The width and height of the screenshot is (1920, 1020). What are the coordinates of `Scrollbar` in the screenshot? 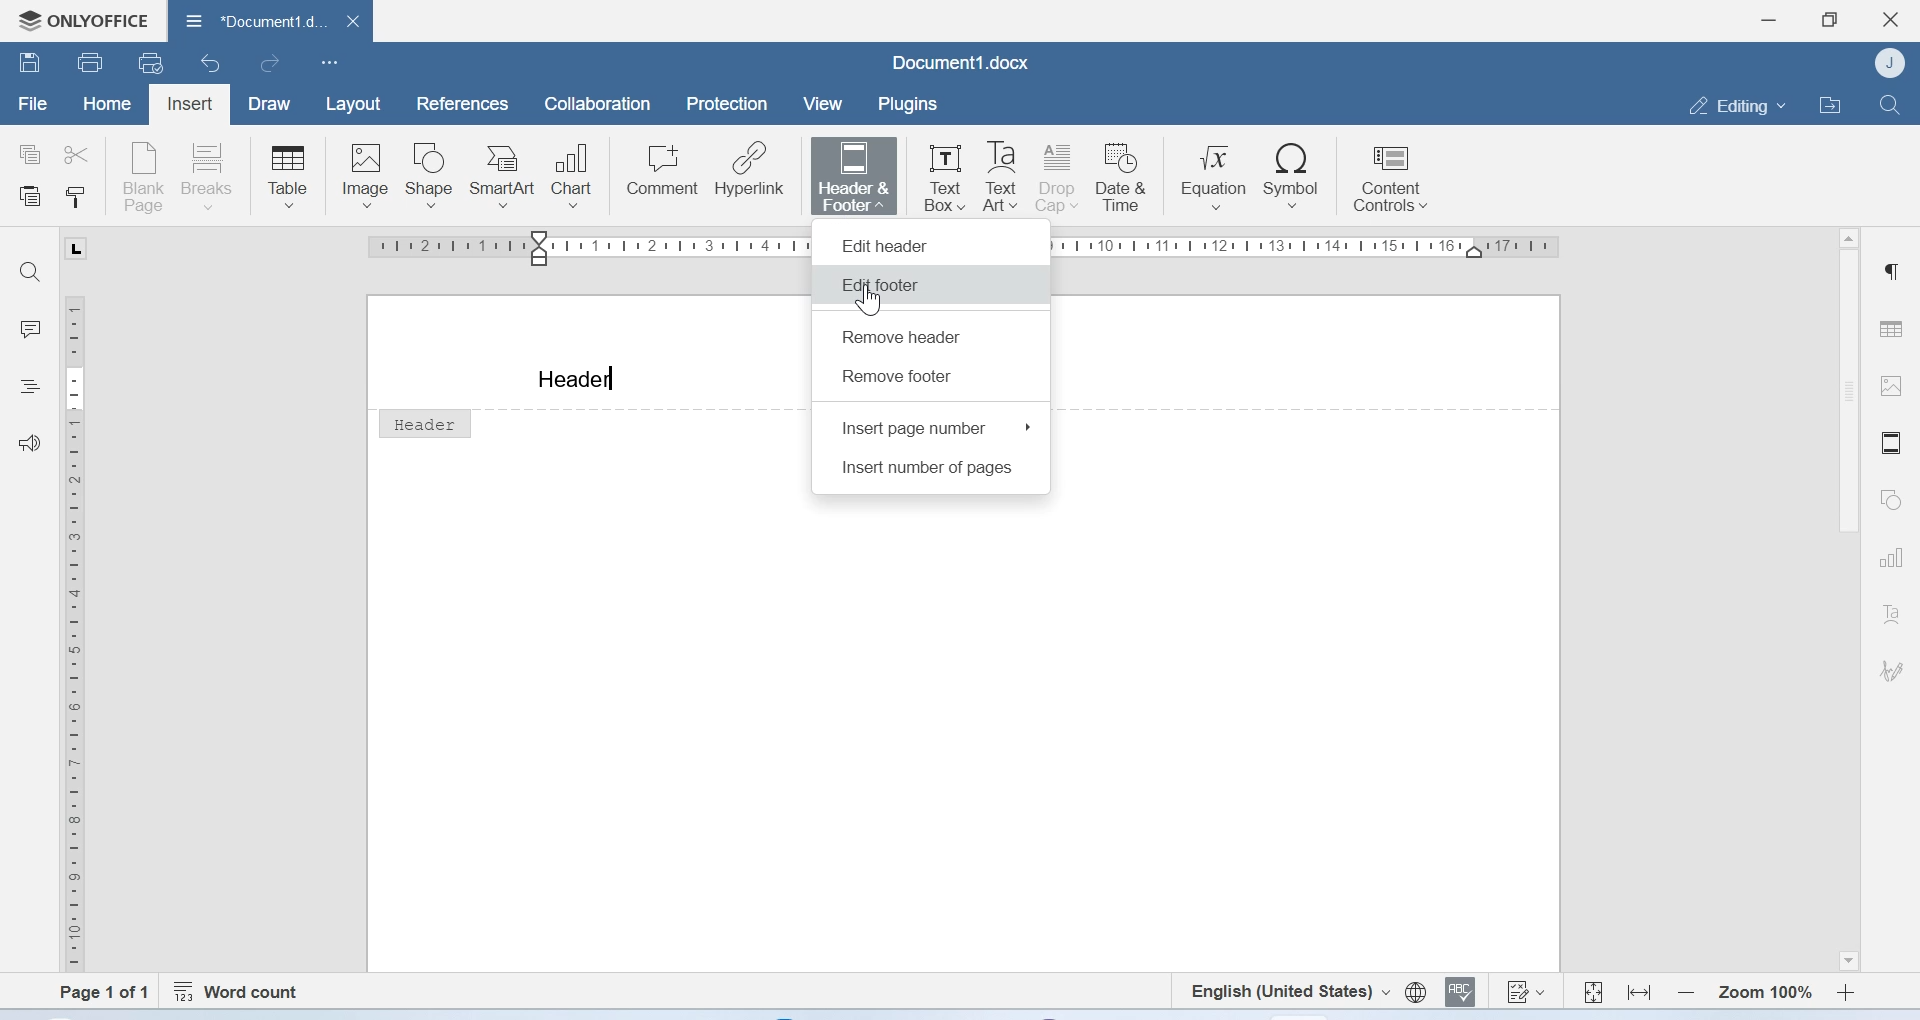 It's located at (1843, 399).